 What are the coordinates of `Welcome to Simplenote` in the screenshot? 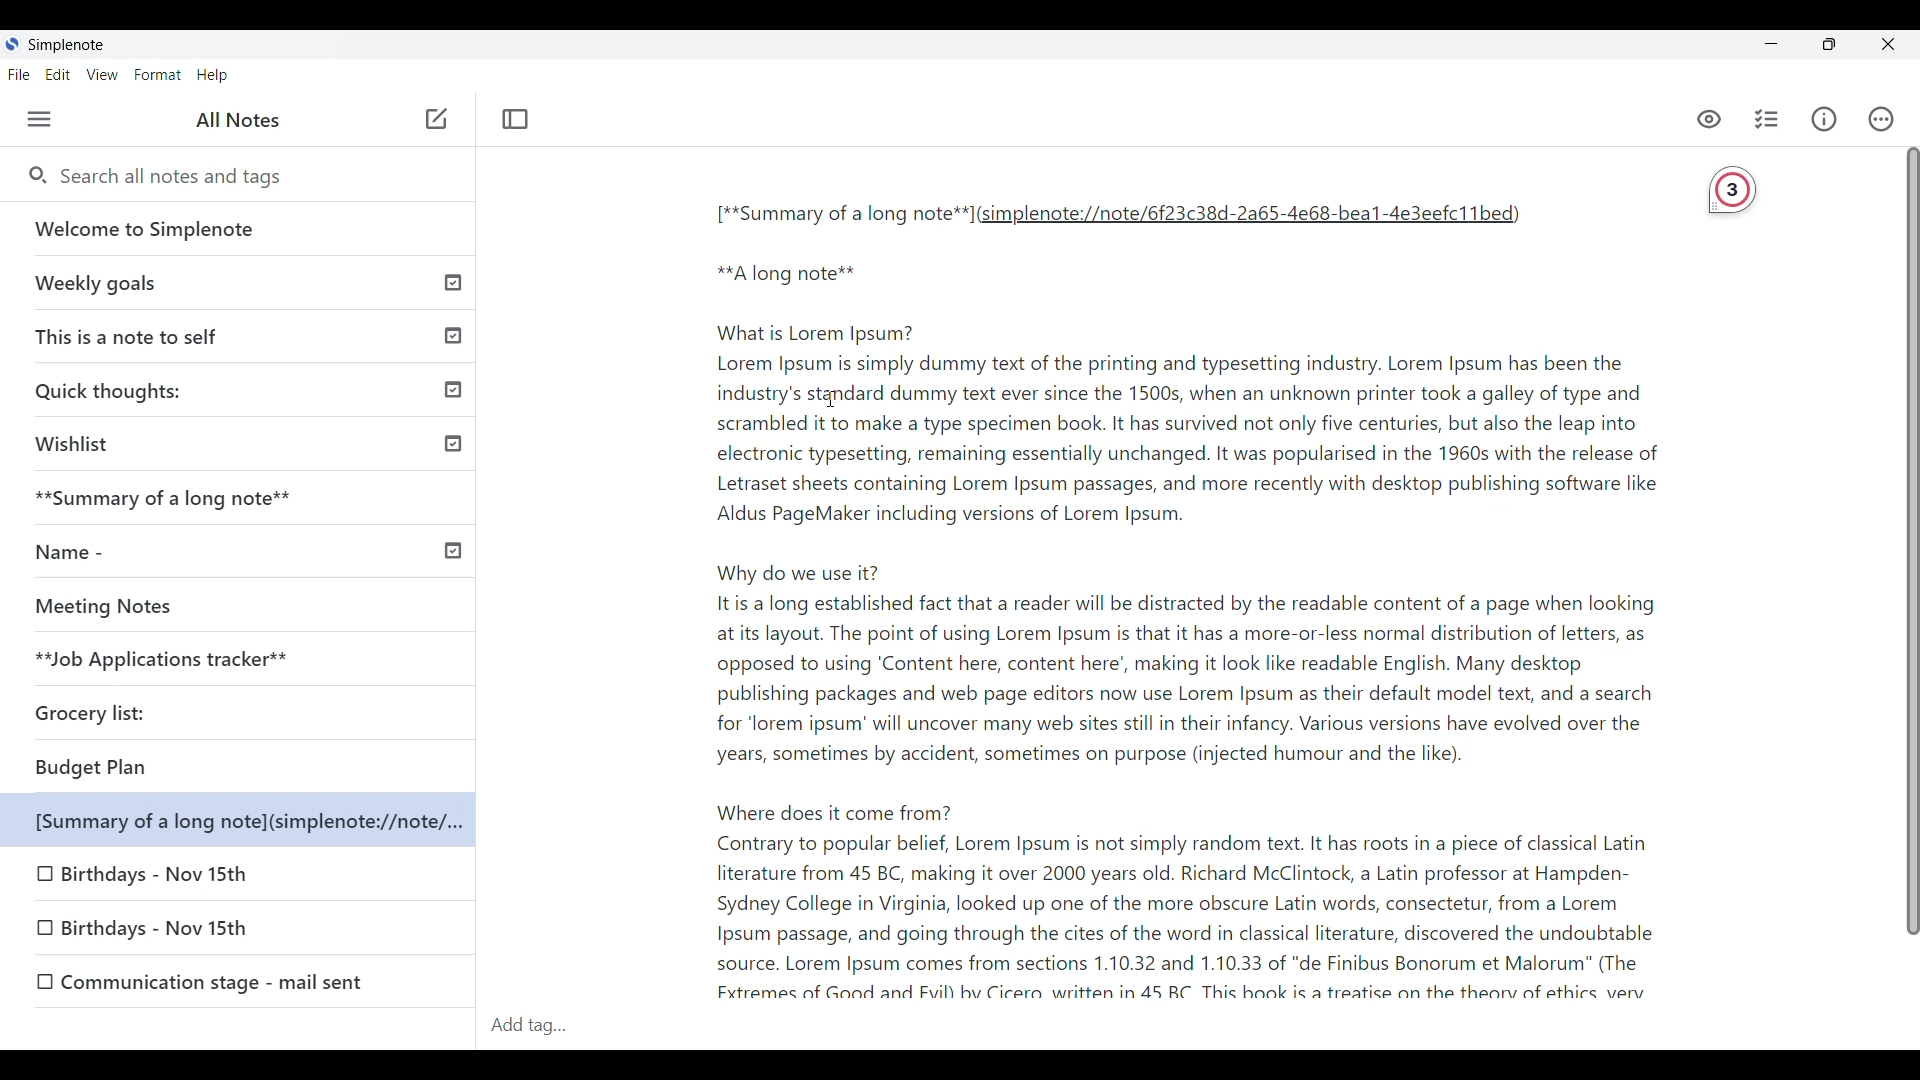 It's located at (240, 229).